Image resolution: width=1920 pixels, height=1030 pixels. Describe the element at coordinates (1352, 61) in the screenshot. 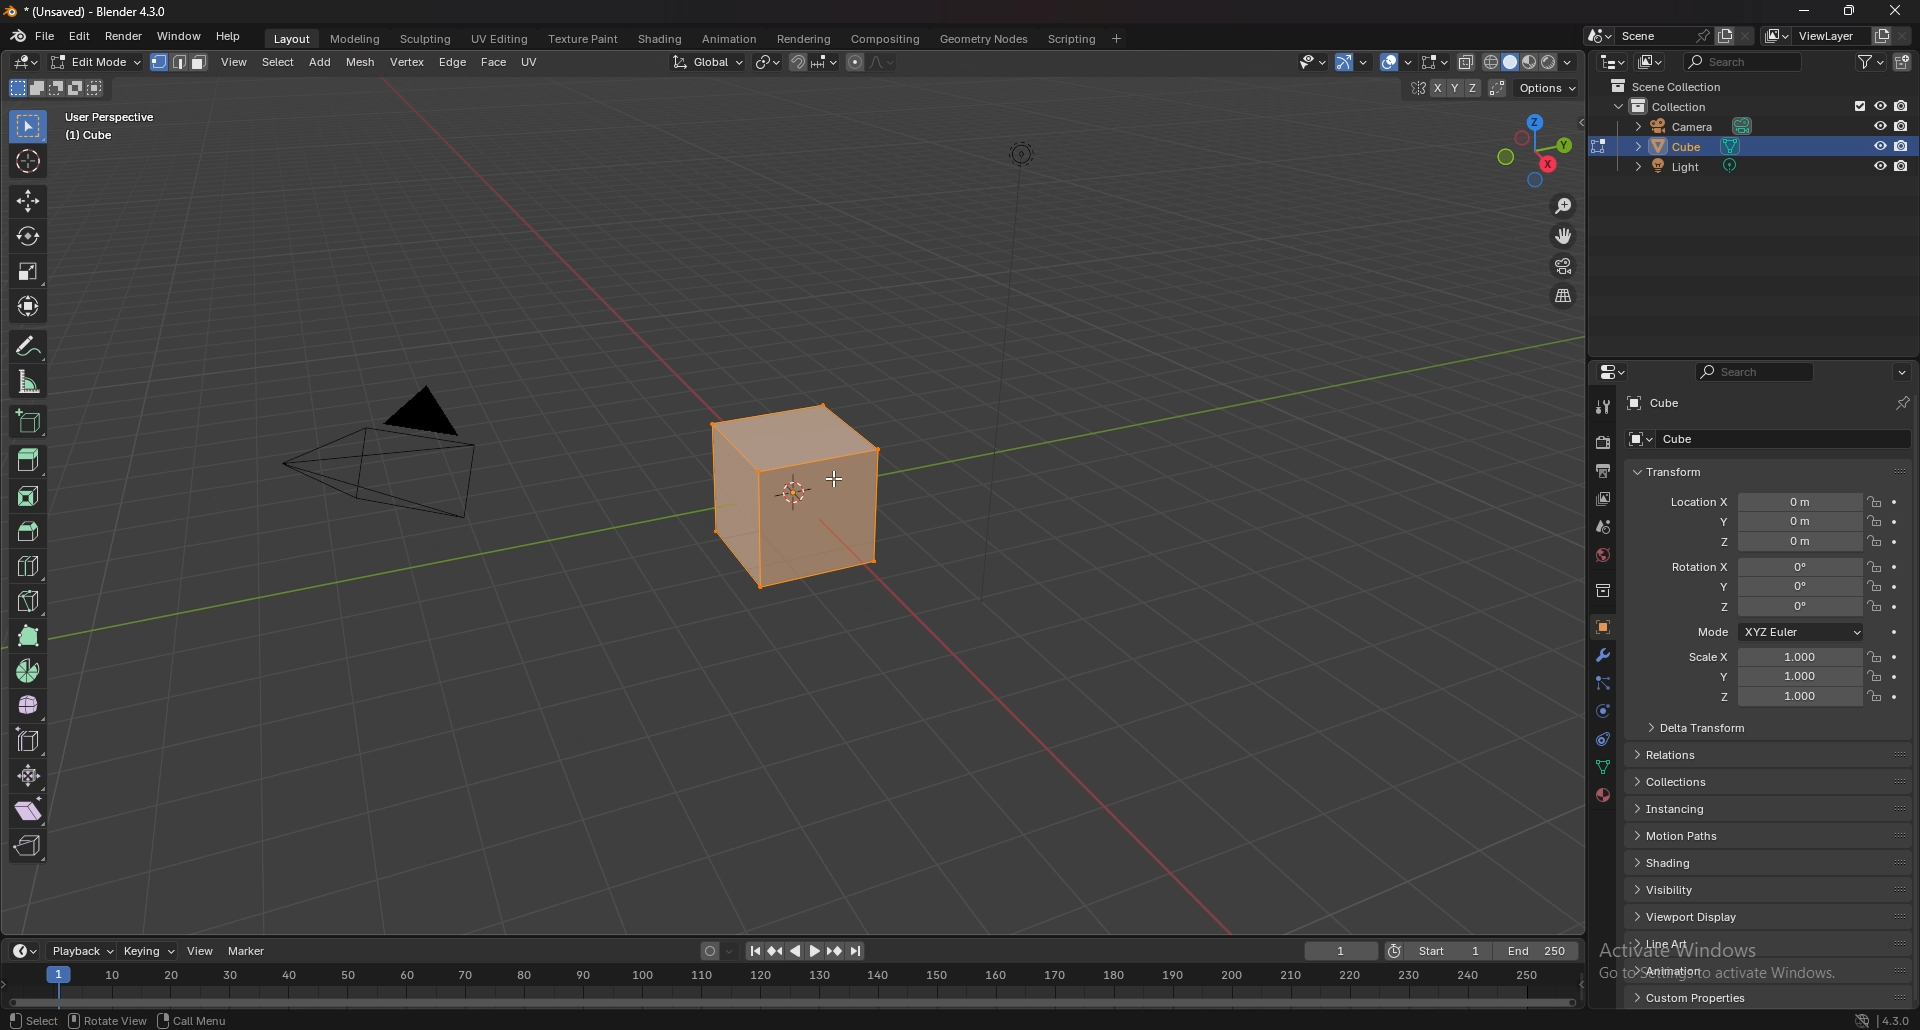

I see `show gizmo` at that location.